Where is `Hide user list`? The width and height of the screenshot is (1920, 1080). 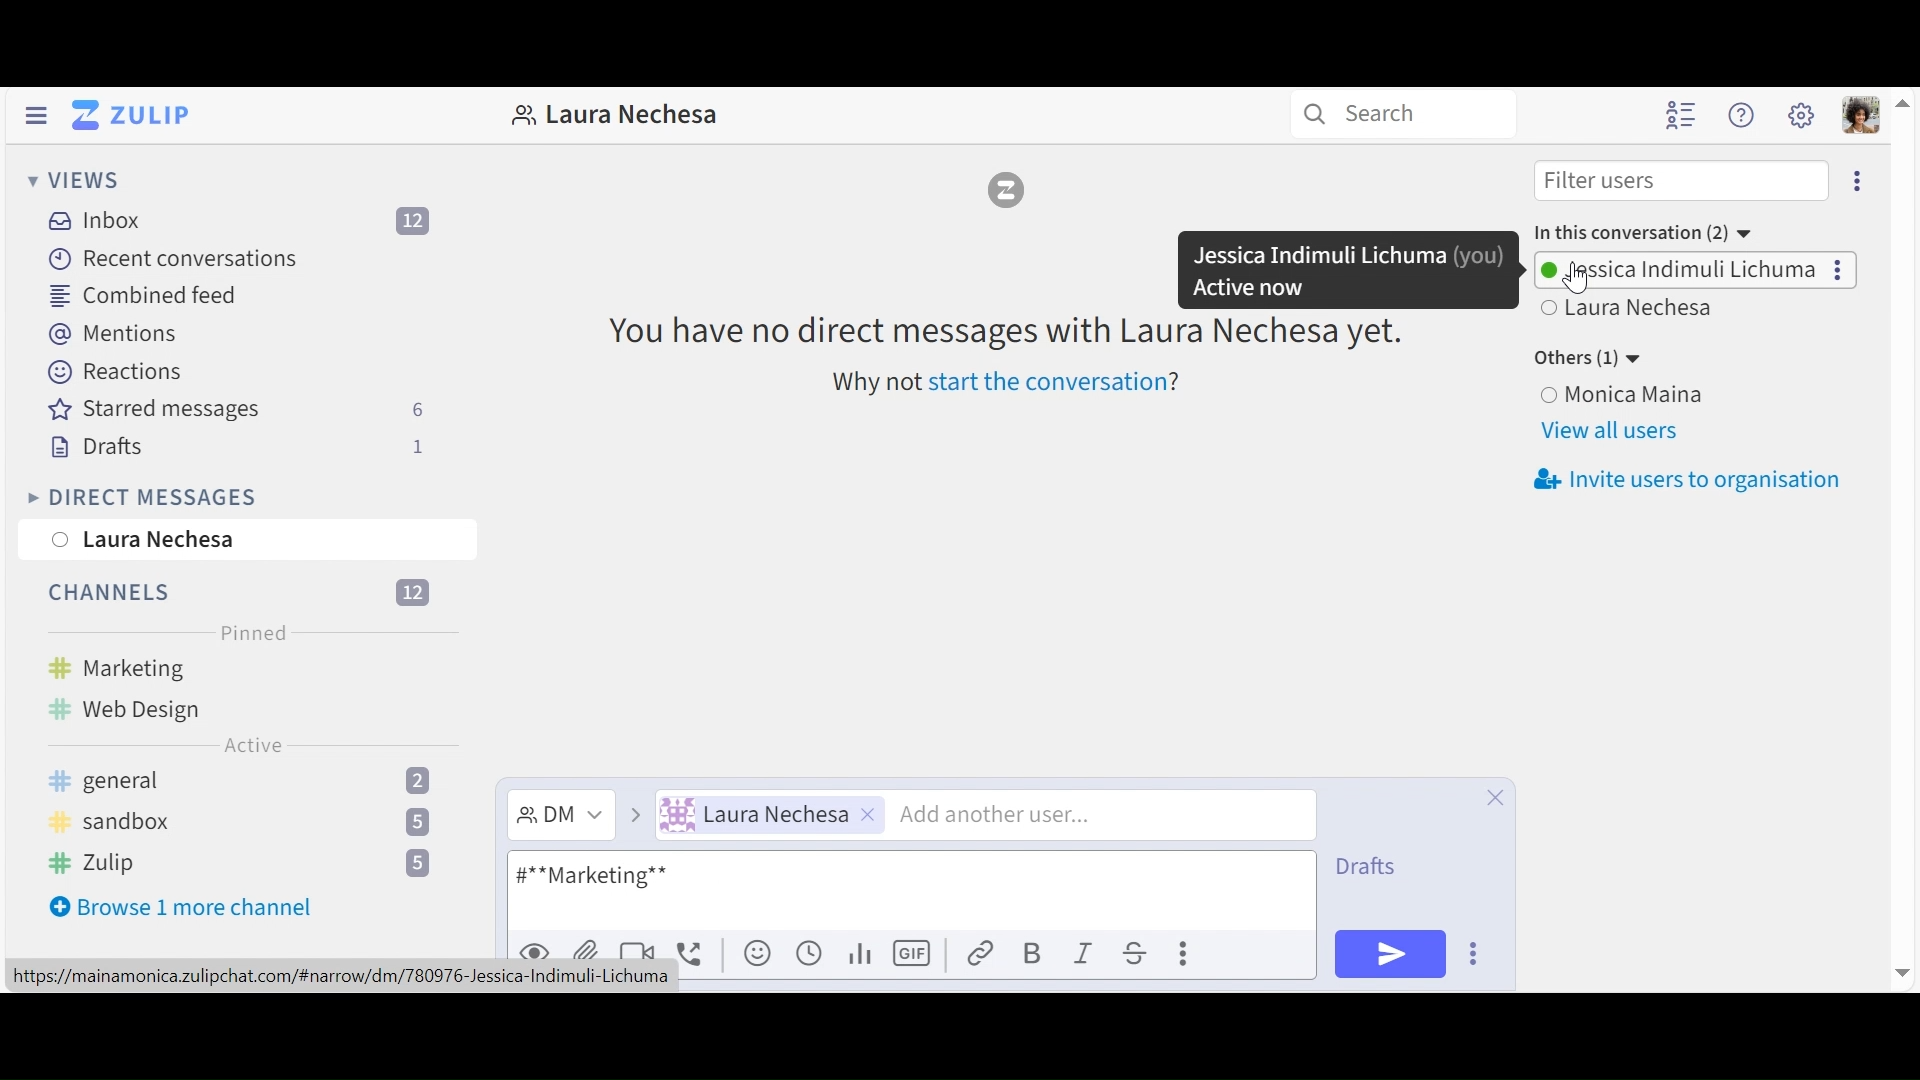 Hide user list is located at coordinates (1683, 116).